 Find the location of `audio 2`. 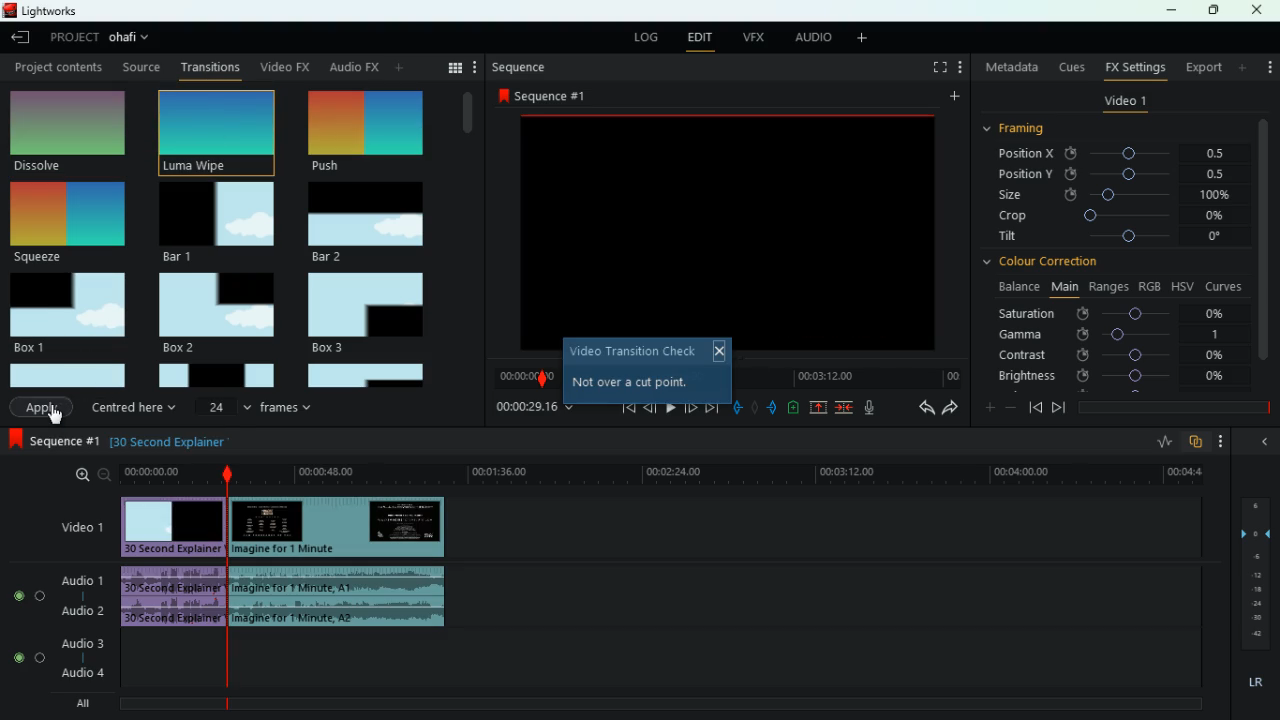

audio 2 is located at coordinates (80, 611).